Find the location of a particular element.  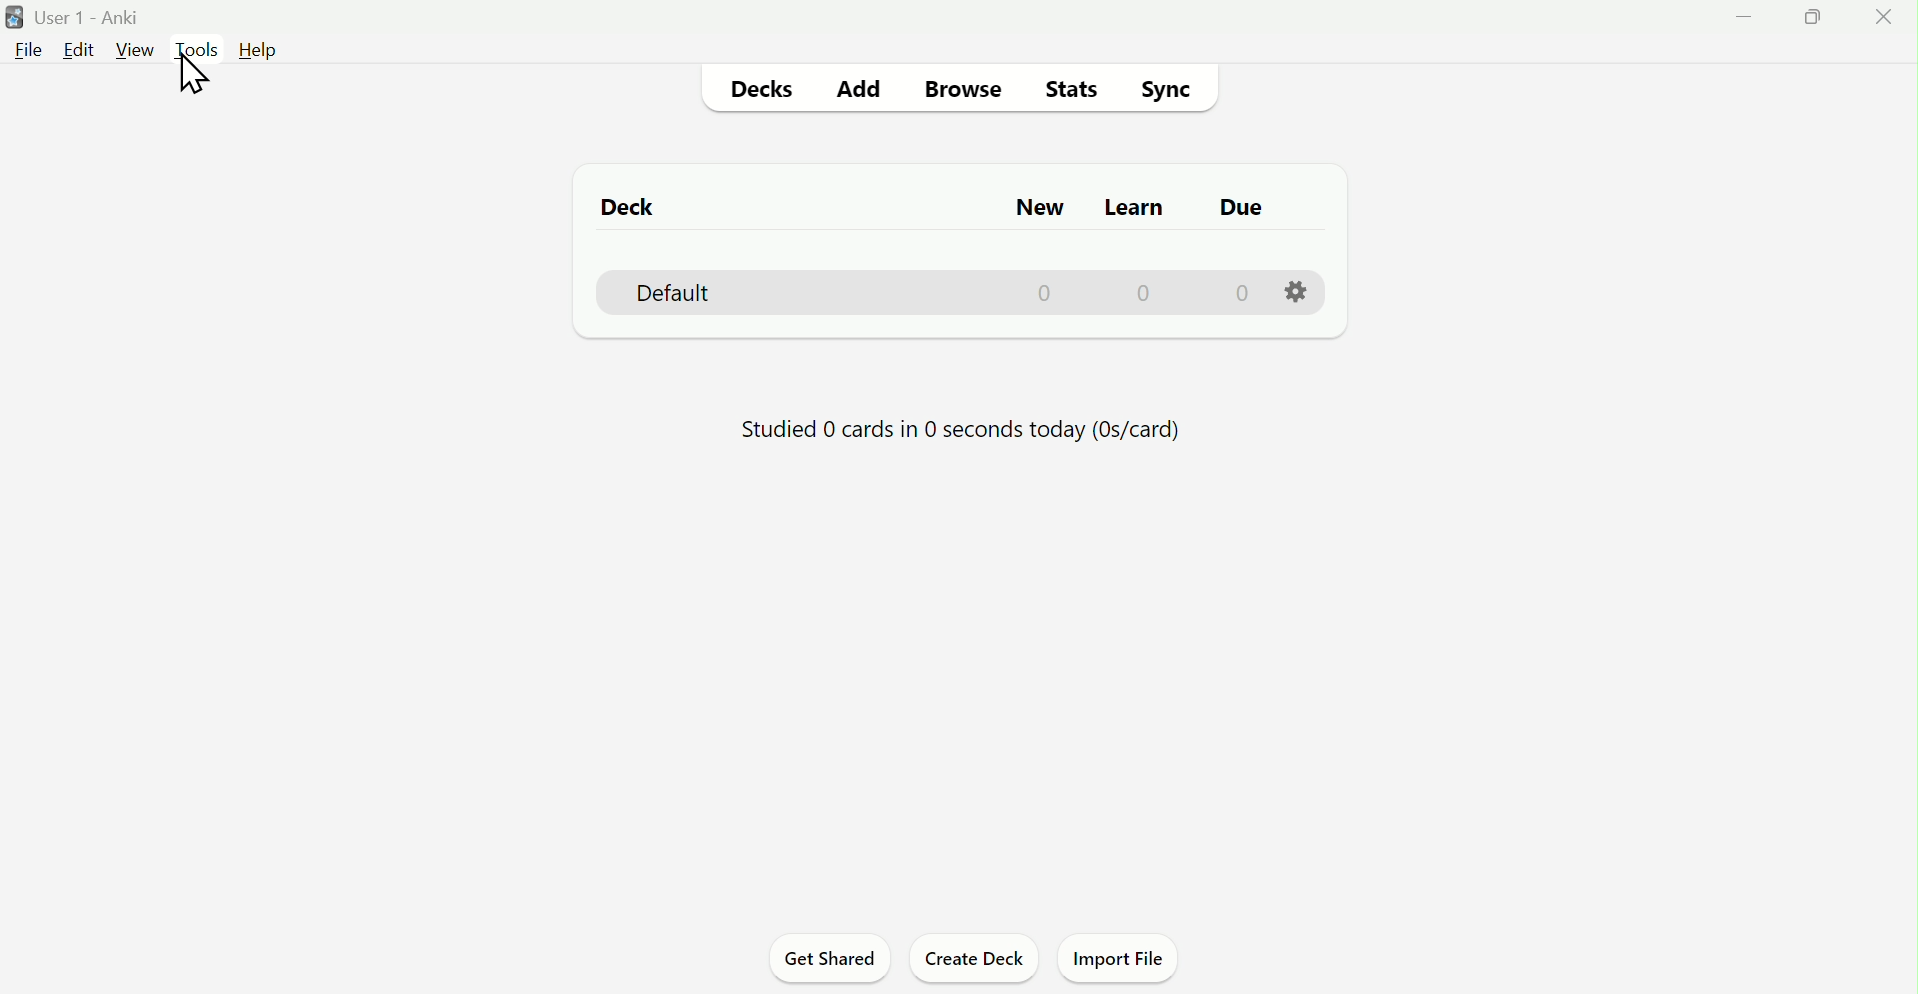

settings is located at coordinates (1291, 292).